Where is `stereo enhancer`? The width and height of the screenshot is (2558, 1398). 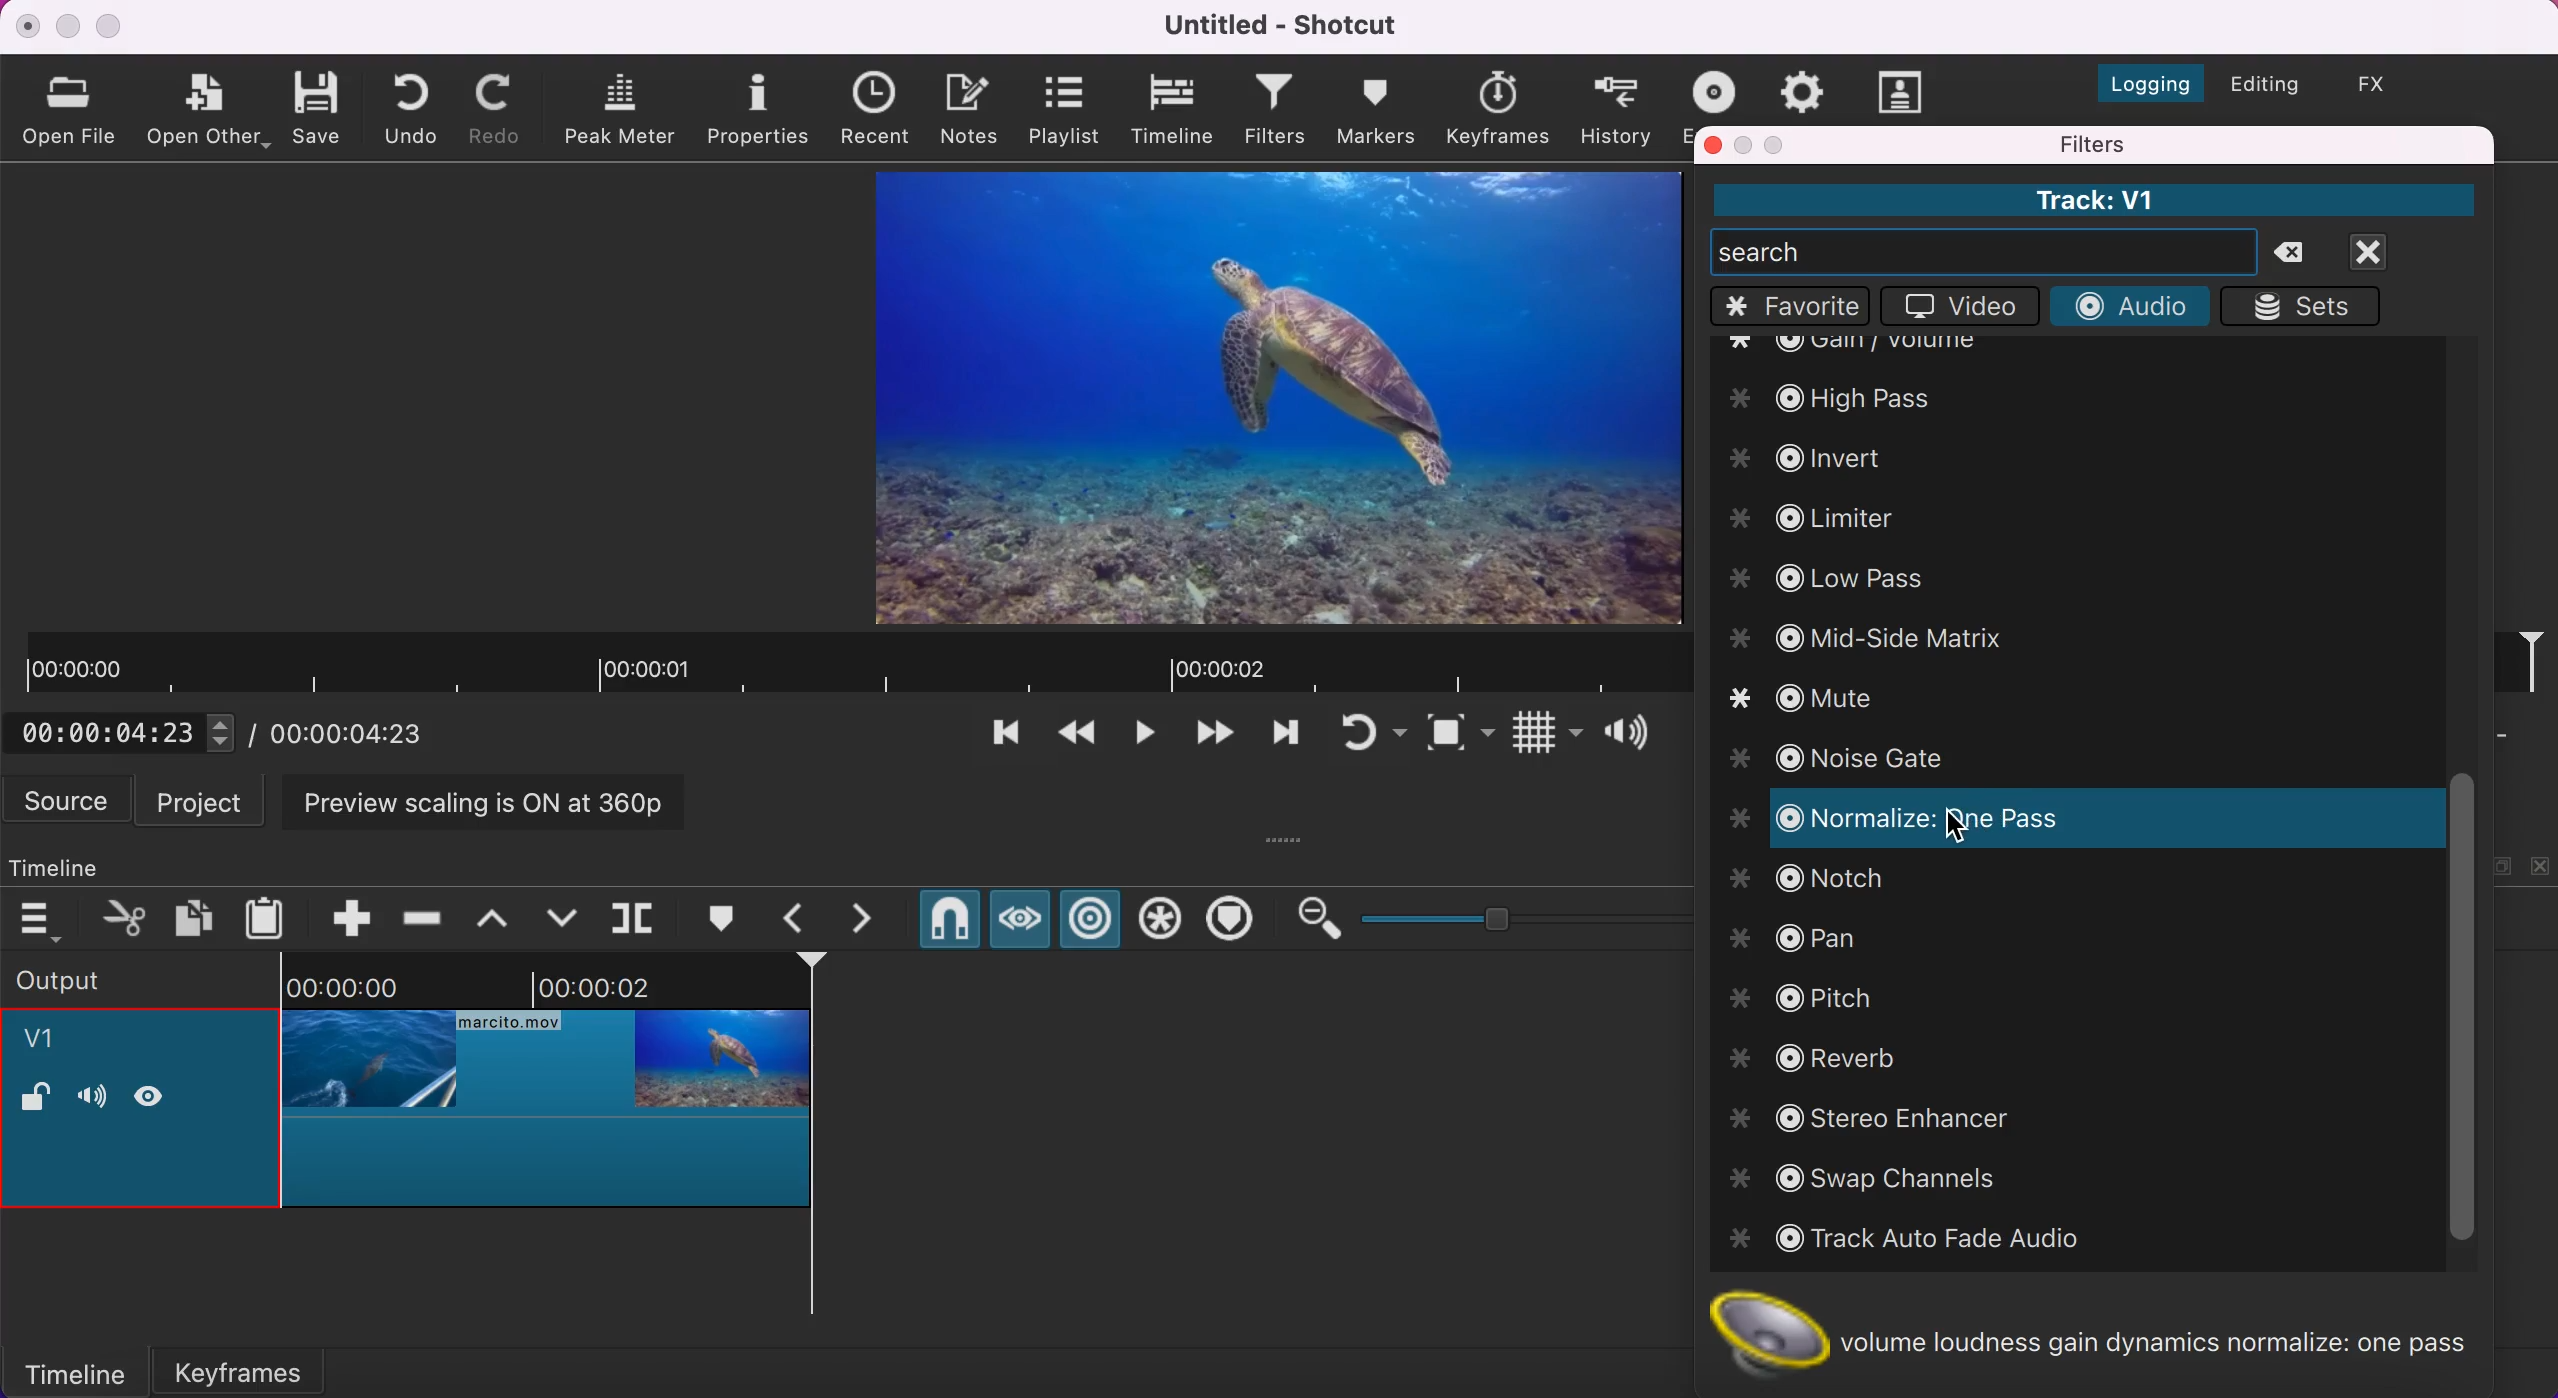 stereo enhancer is located at coordinates (1899, 1117).